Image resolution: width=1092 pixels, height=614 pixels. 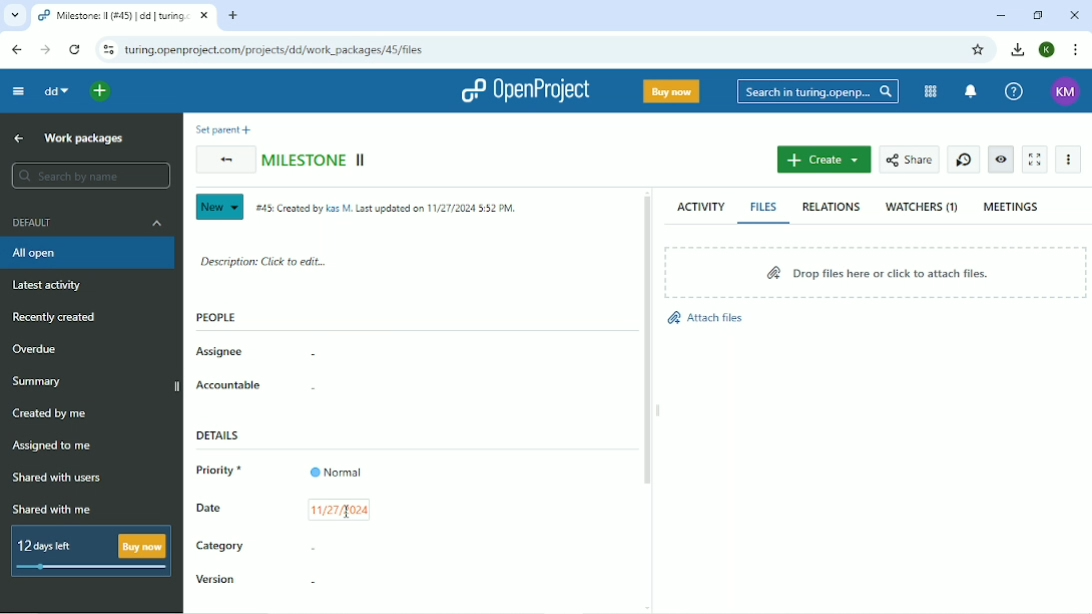 I want to click on More actions, so click(x=1069, y=159).